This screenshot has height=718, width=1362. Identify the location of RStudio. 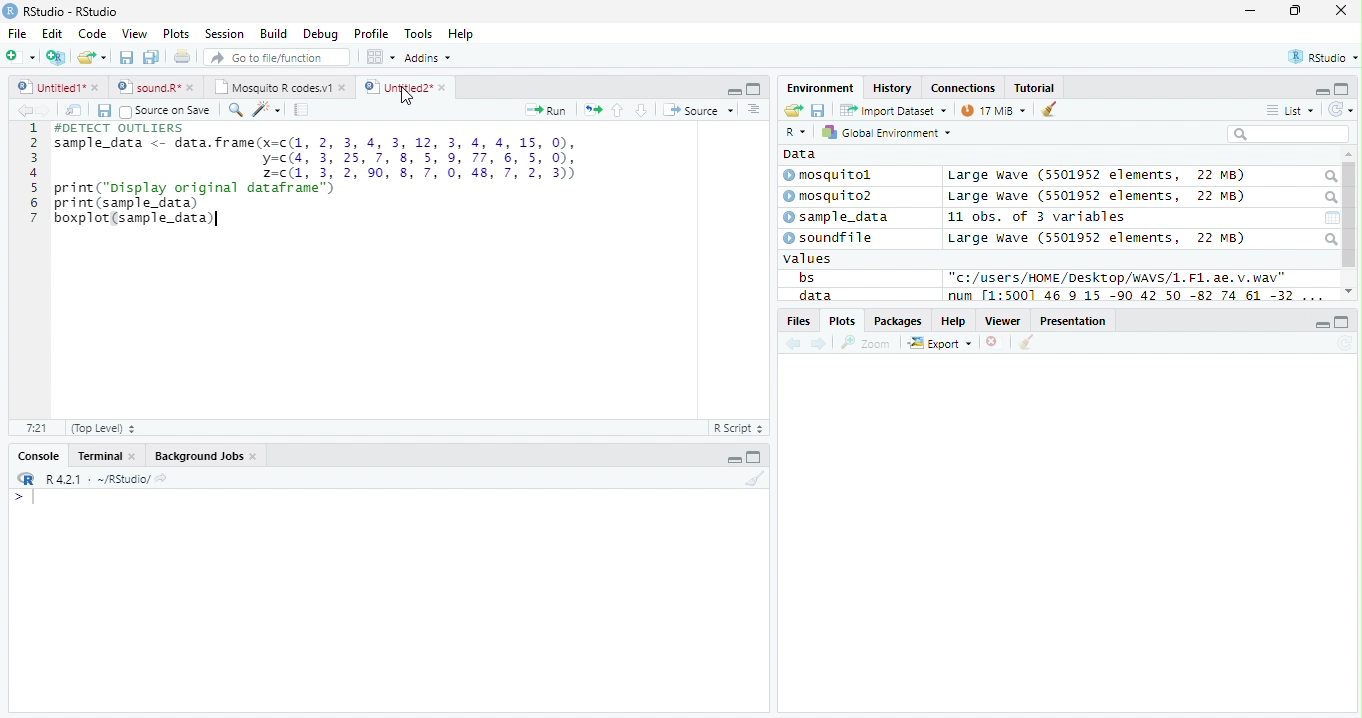
(1321, 56).